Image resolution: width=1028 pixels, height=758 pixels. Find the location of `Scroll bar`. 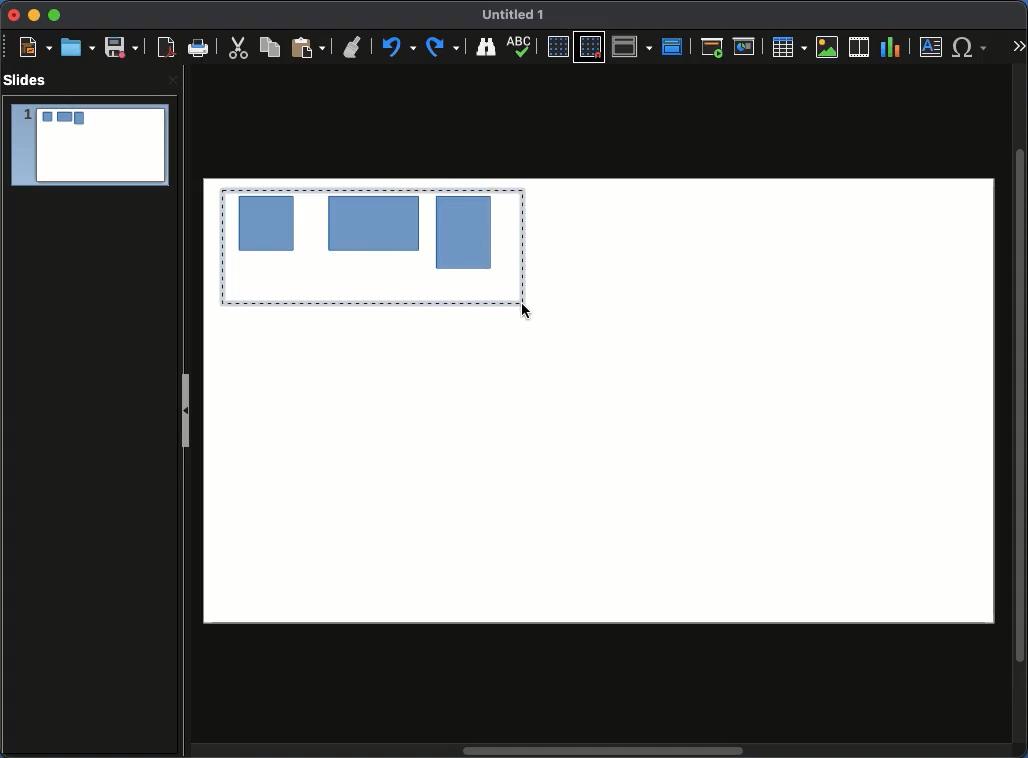

Scroll bar is located at coordinates (605, 752).